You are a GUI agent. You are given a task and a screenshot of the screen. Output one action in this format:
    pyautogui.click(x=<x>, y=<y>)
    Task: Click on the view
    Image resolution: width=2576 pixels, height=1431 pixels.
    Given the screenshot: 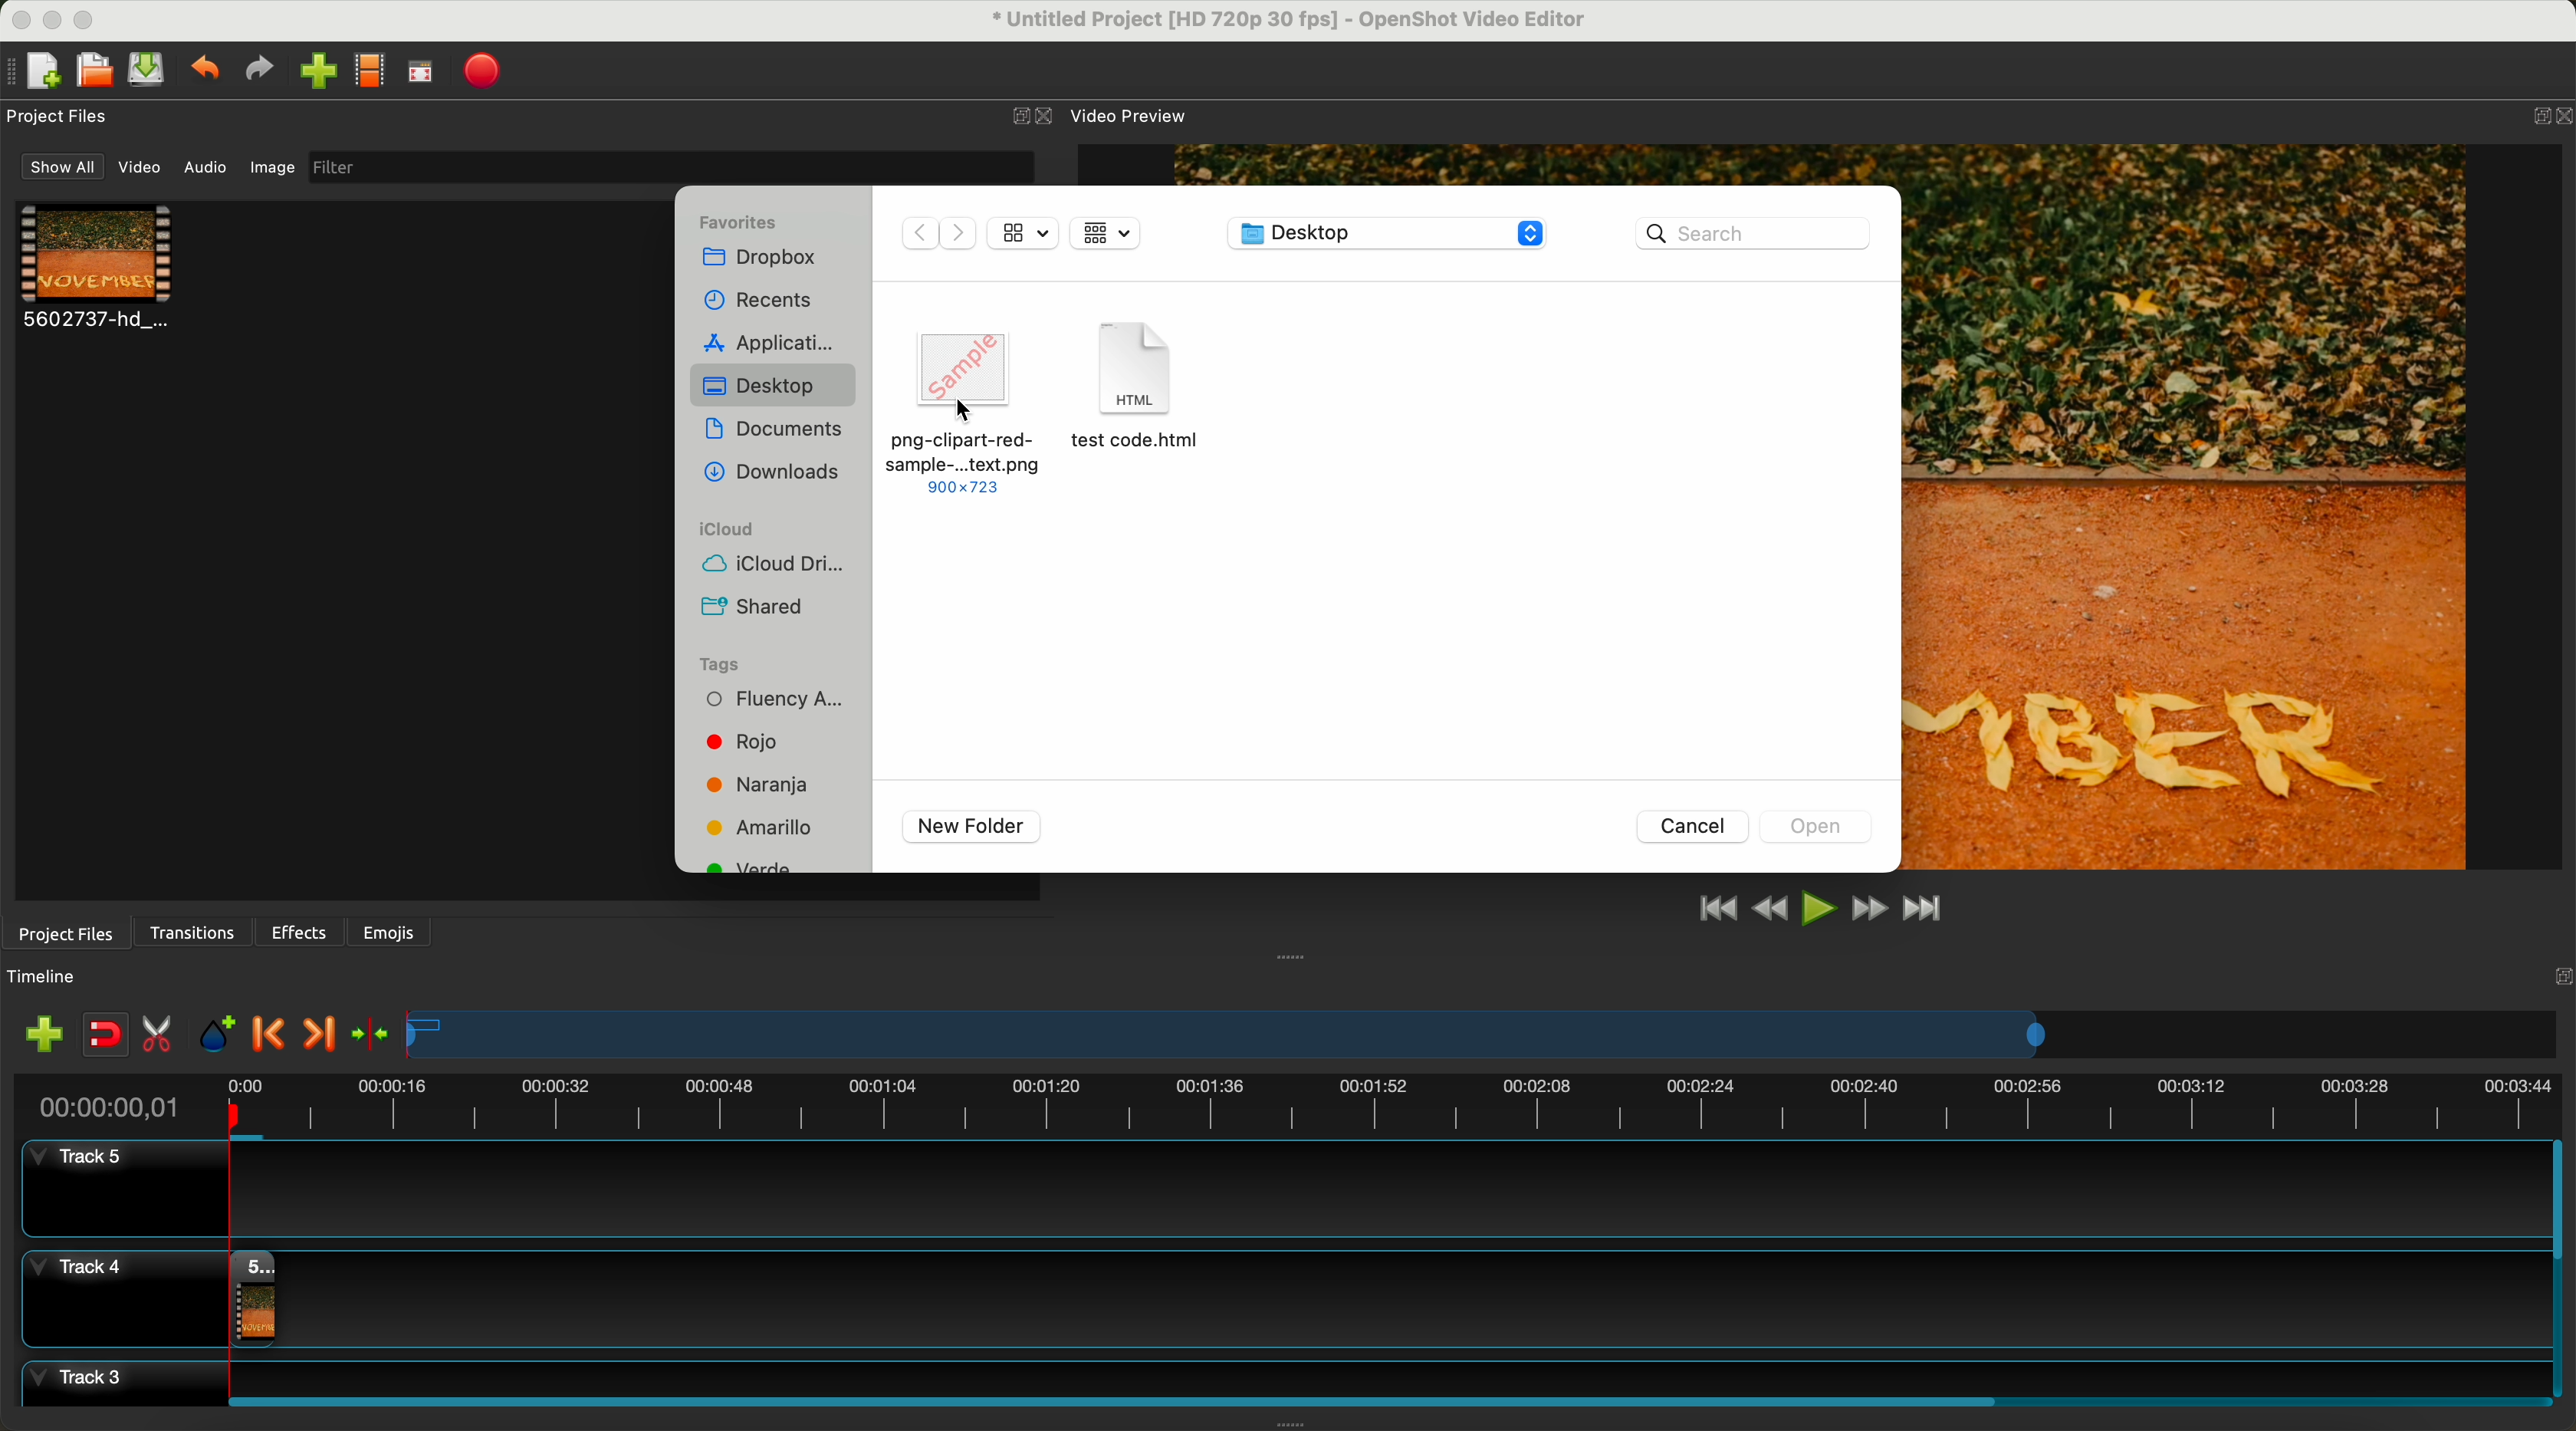 What is the action you would take?
    pyautogui.click(x=1022, y=231)
    